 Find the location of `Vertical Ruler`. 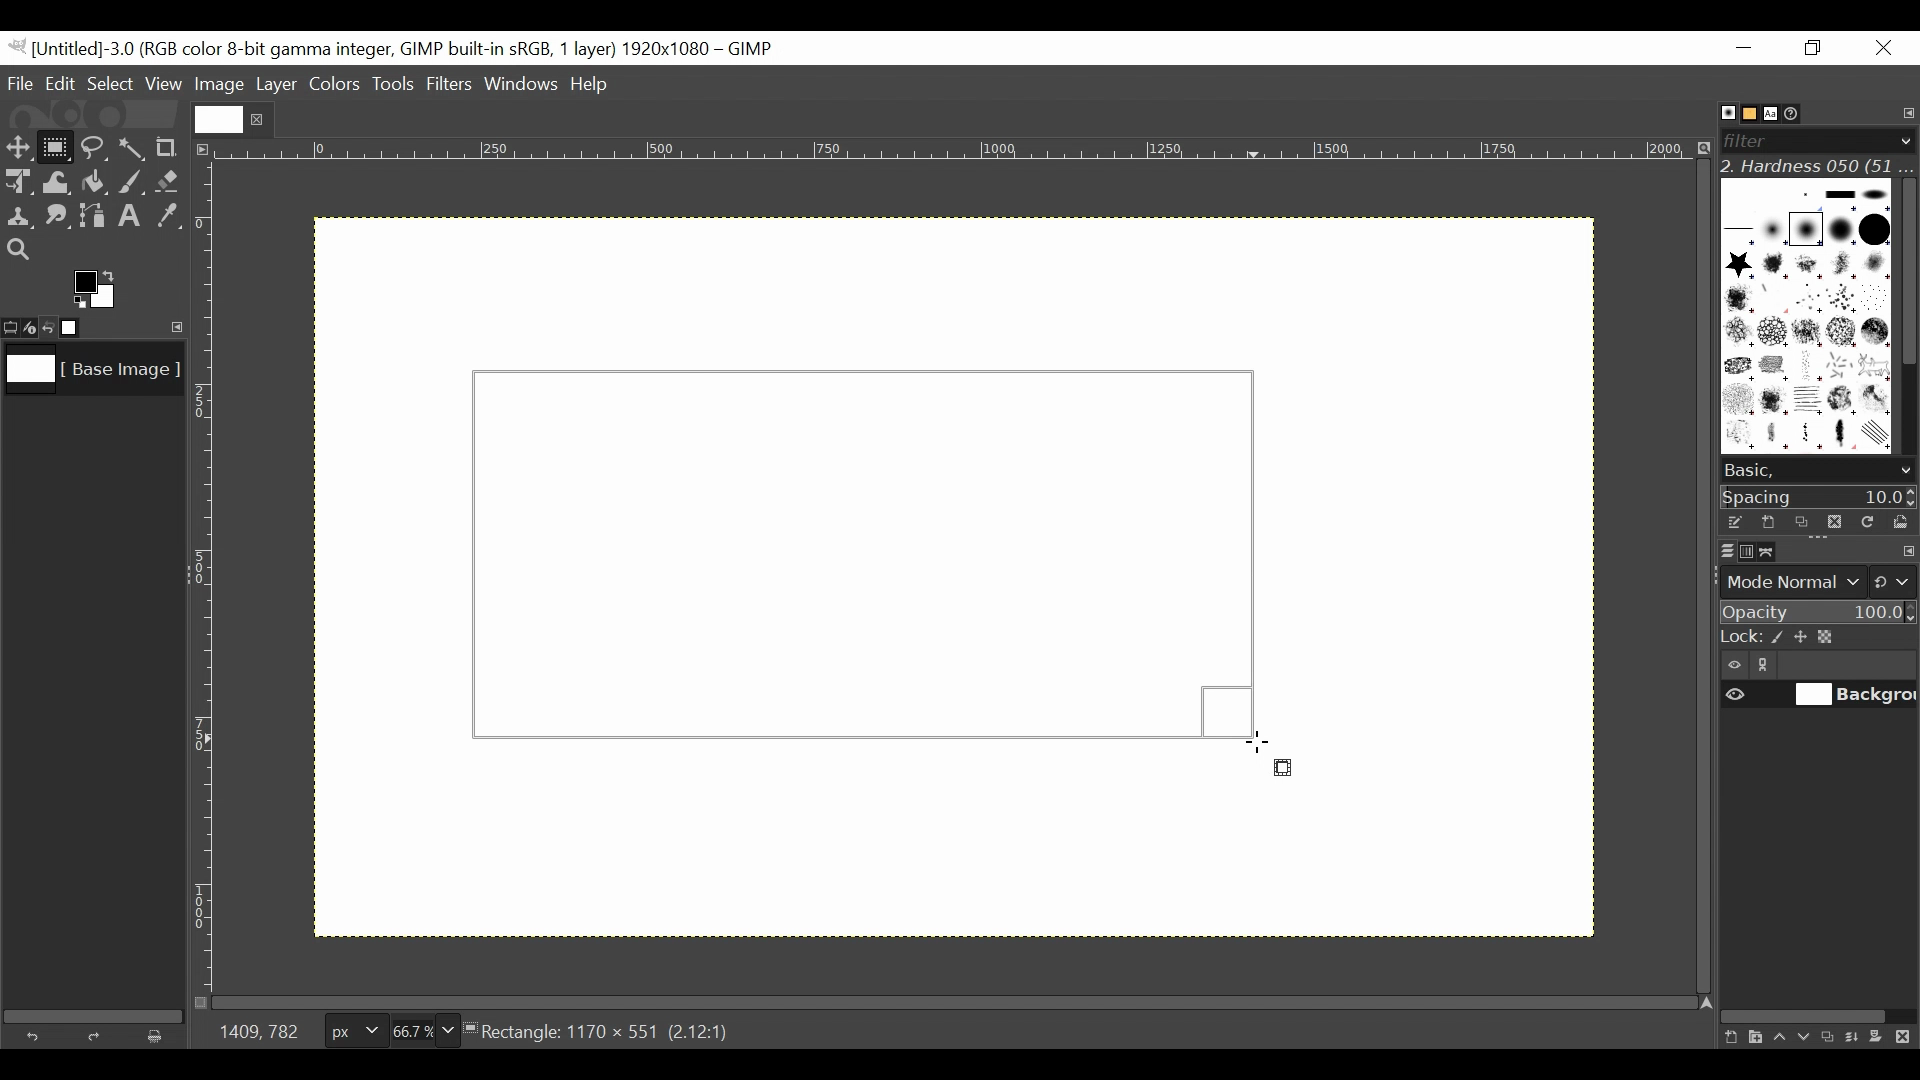

Vertical Ruler is located at coordinates (205, 577).